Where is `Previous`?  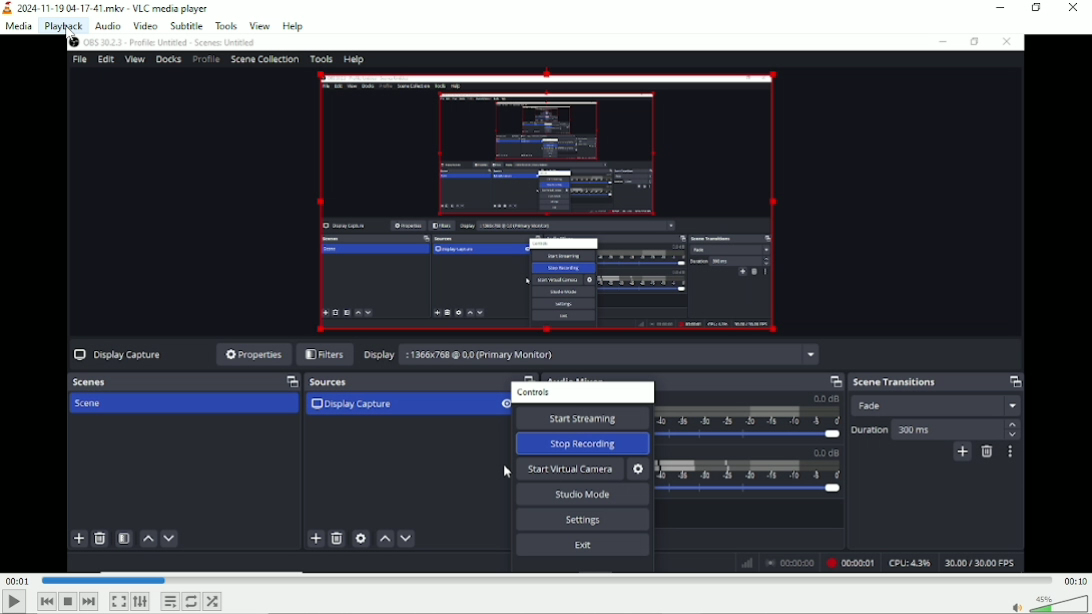 Previous is located at coordinates (47, 601).